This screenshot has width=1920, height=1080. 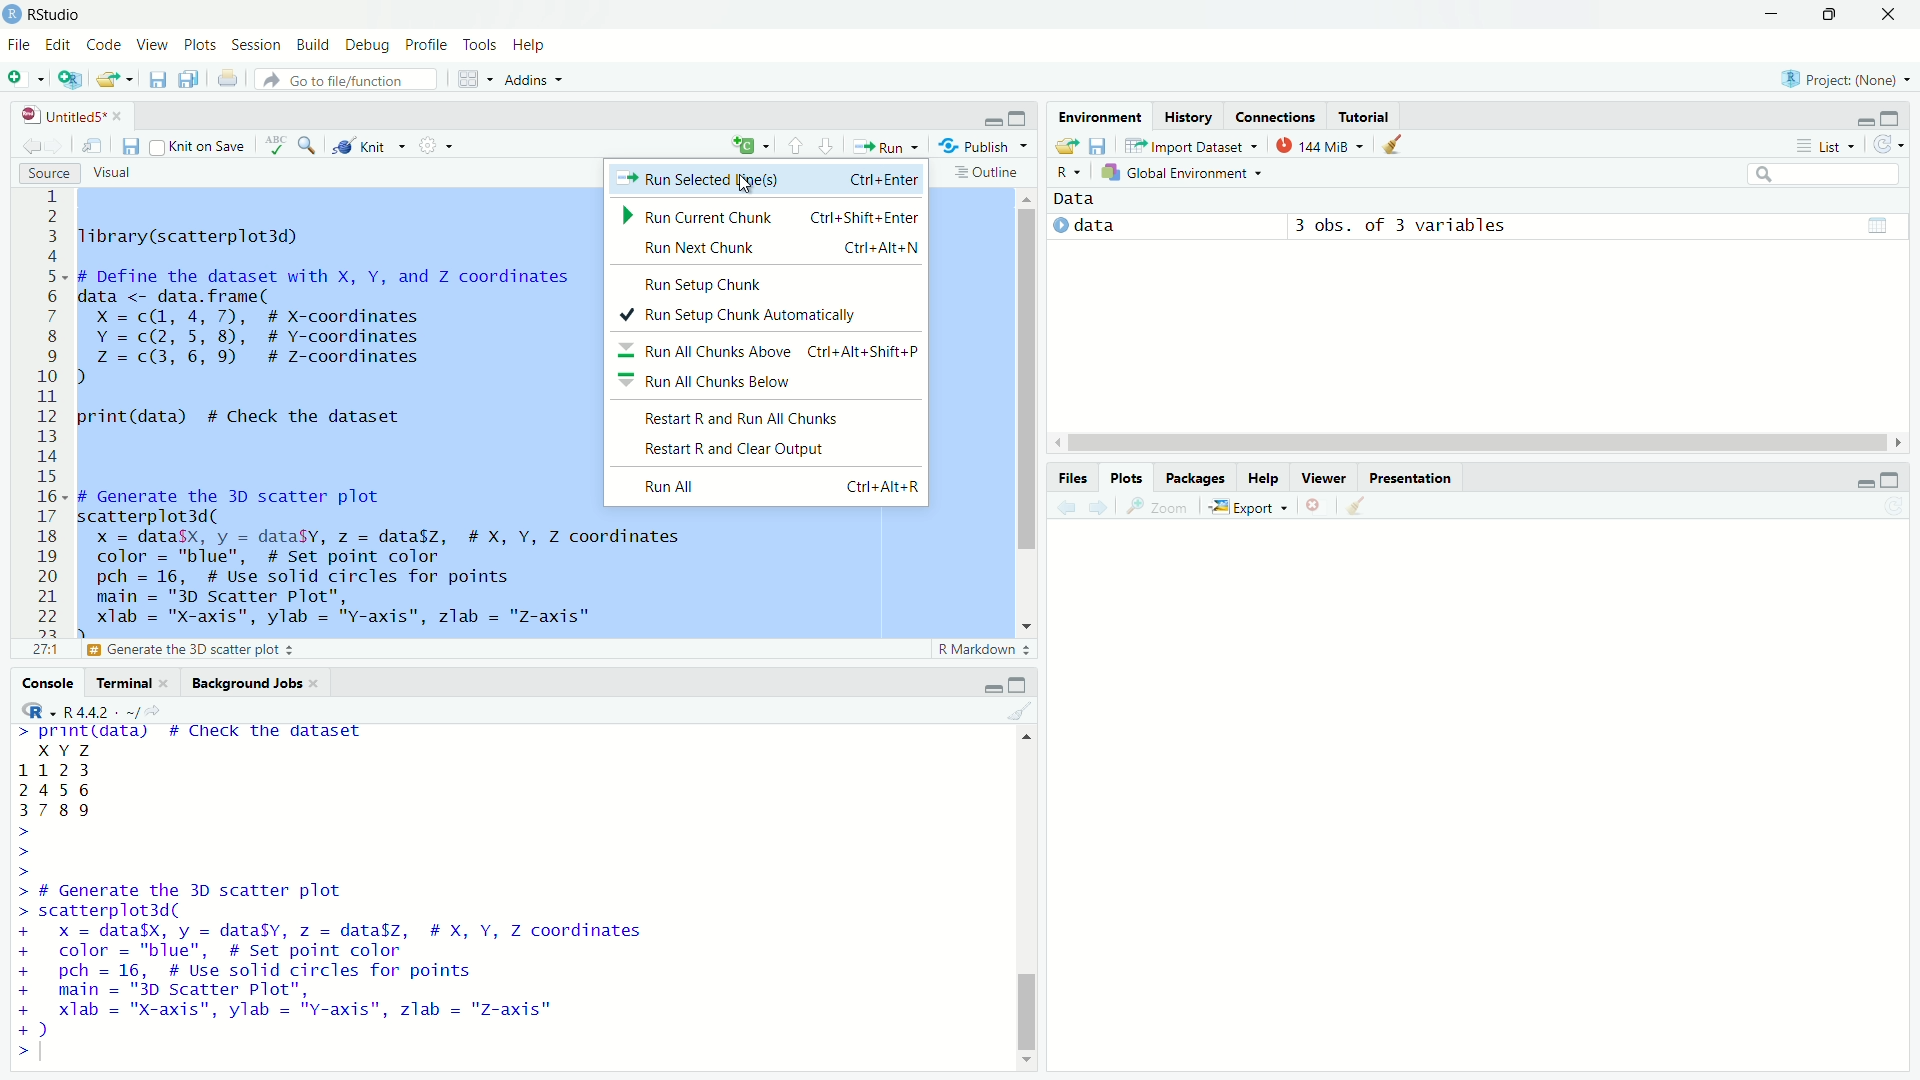 What do you see at coordinates (12, 12) in the screenshot?
I see `logo` at bounding box center [12, 12].